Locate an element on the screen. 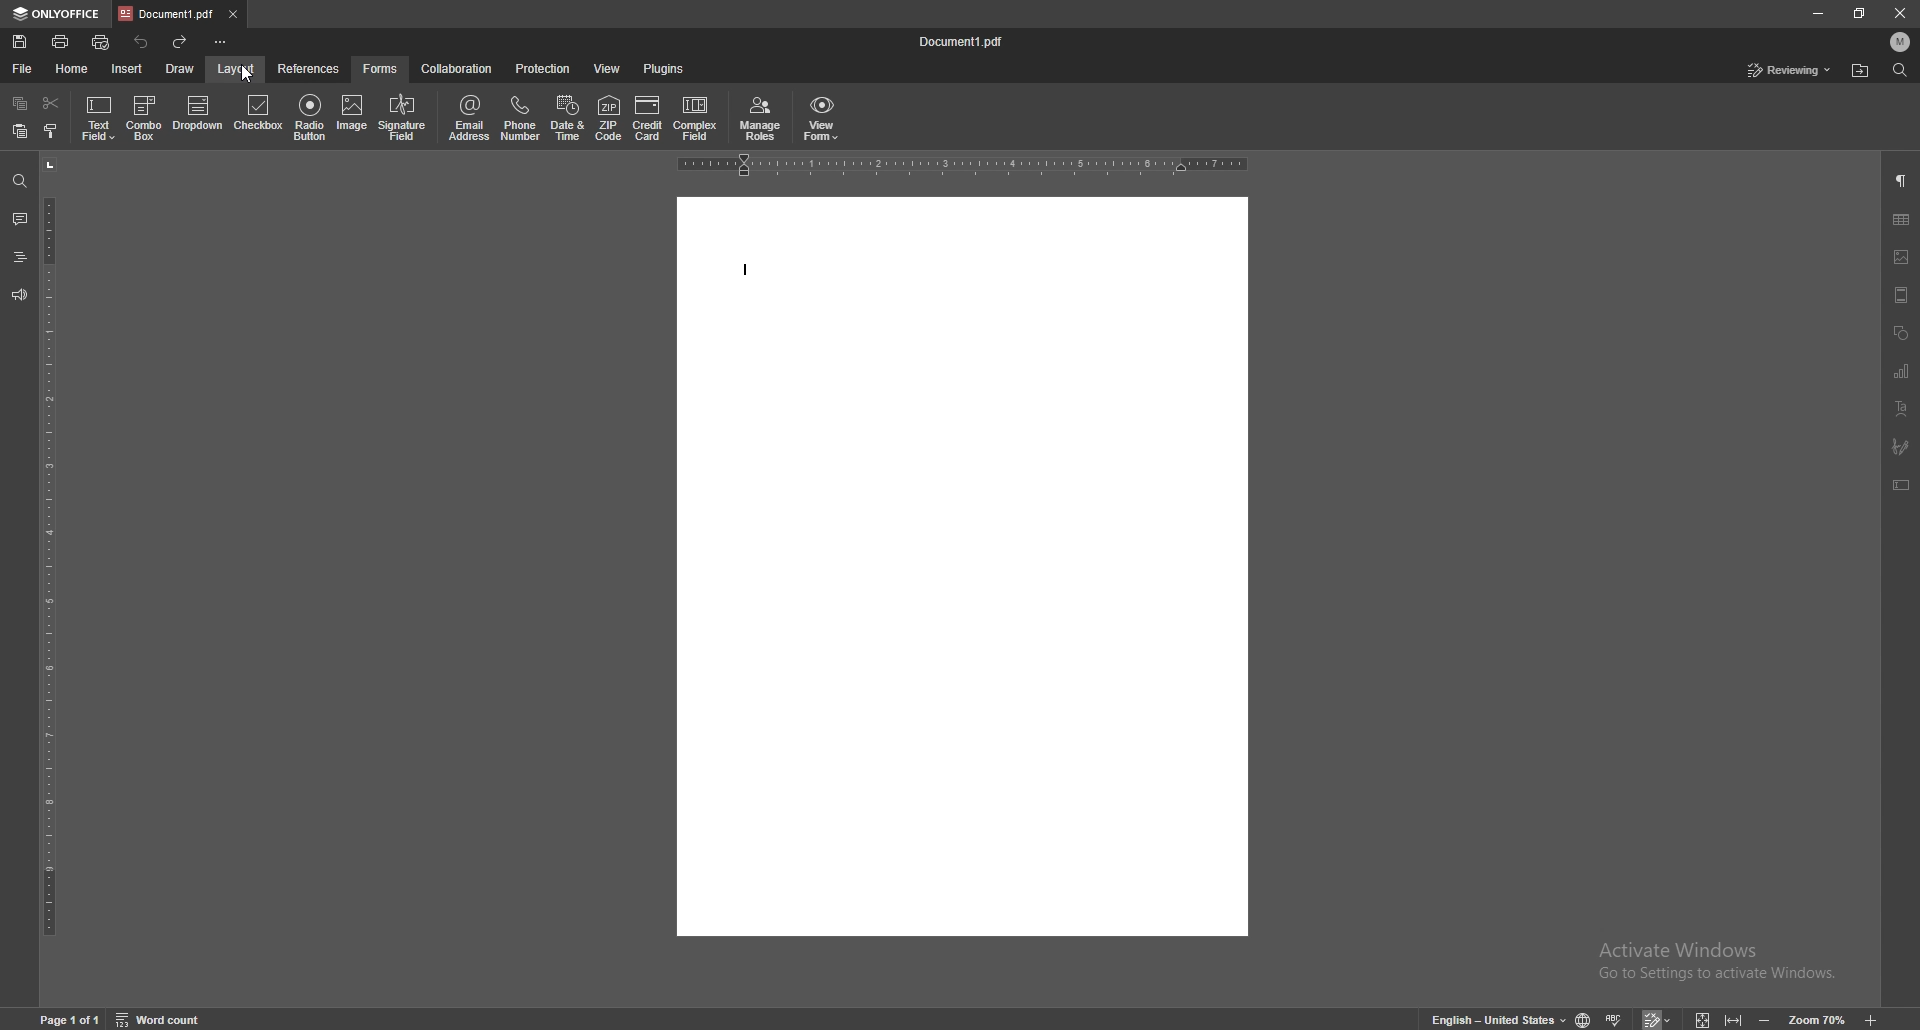 Image resolution: width=1920 pixels, height=1030 pixels. quick print is located at coordinates (100, 42).